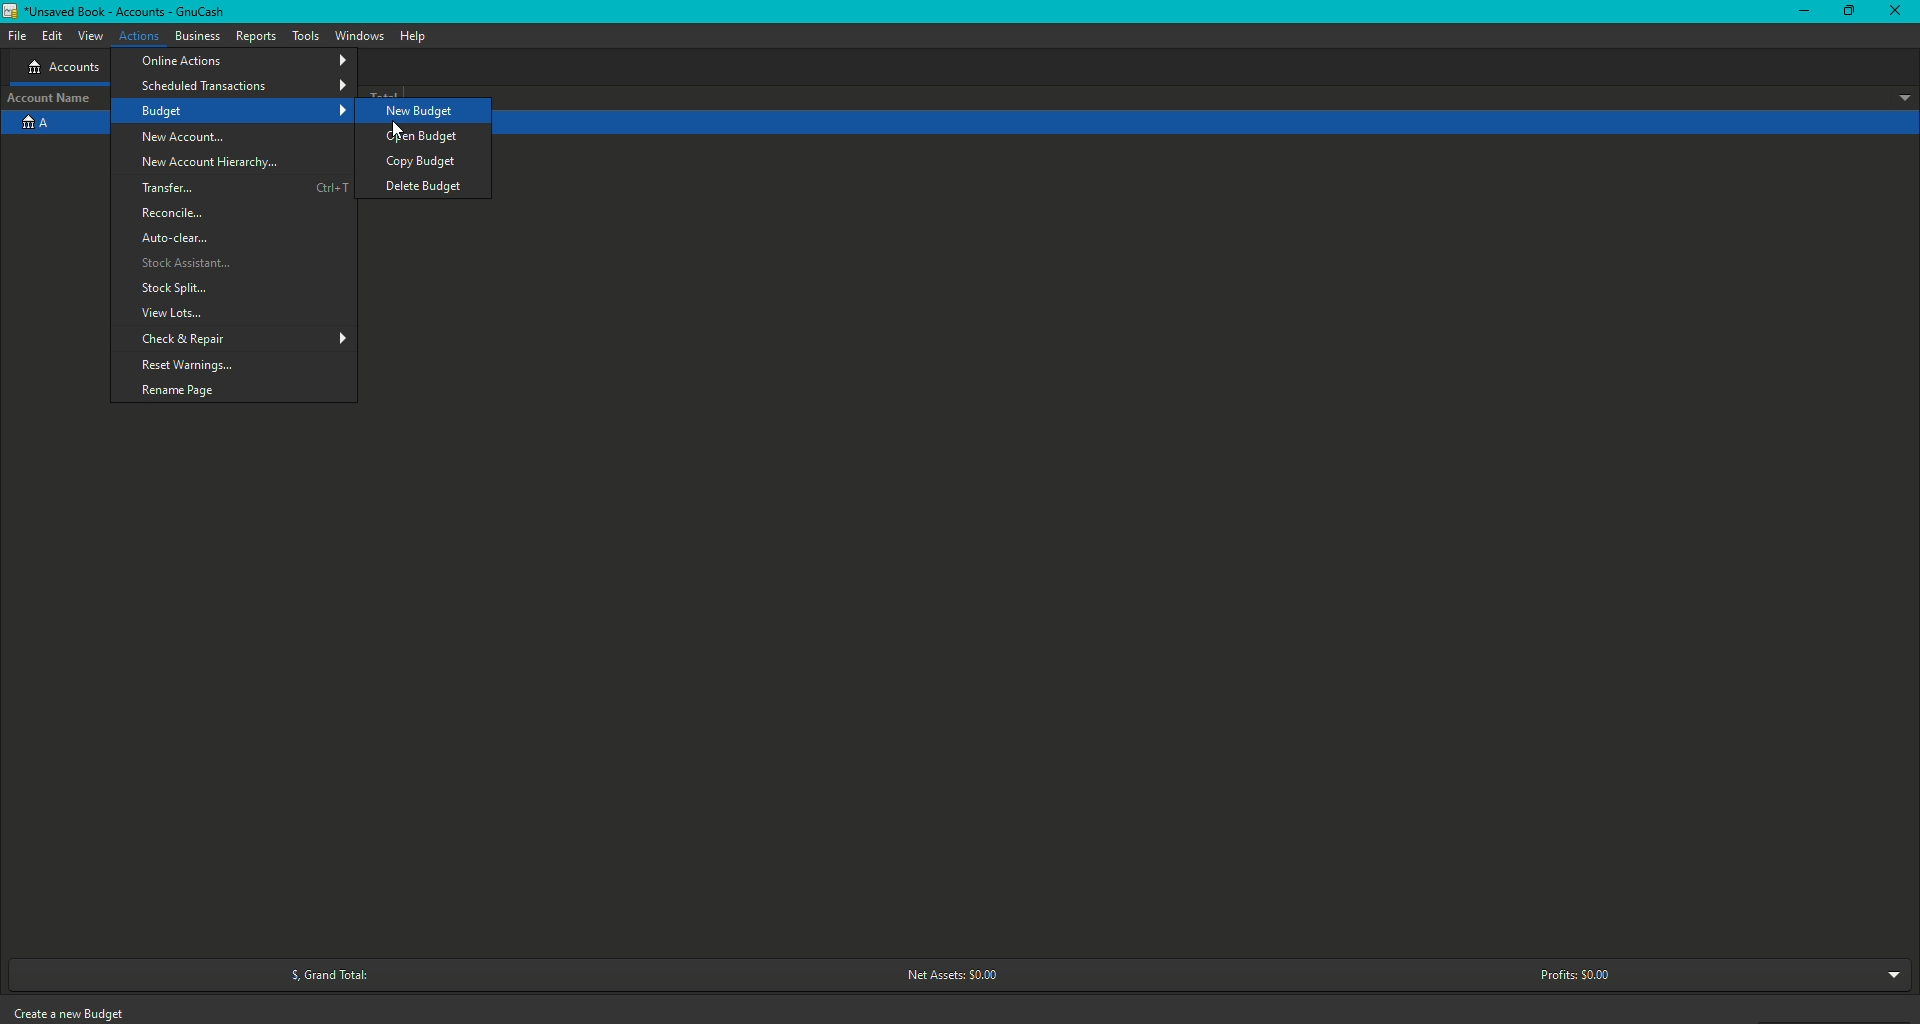  What do you see at coordinates (242, 110) in the screenshot?
I see `Budget` at bounding box center [242, 110].